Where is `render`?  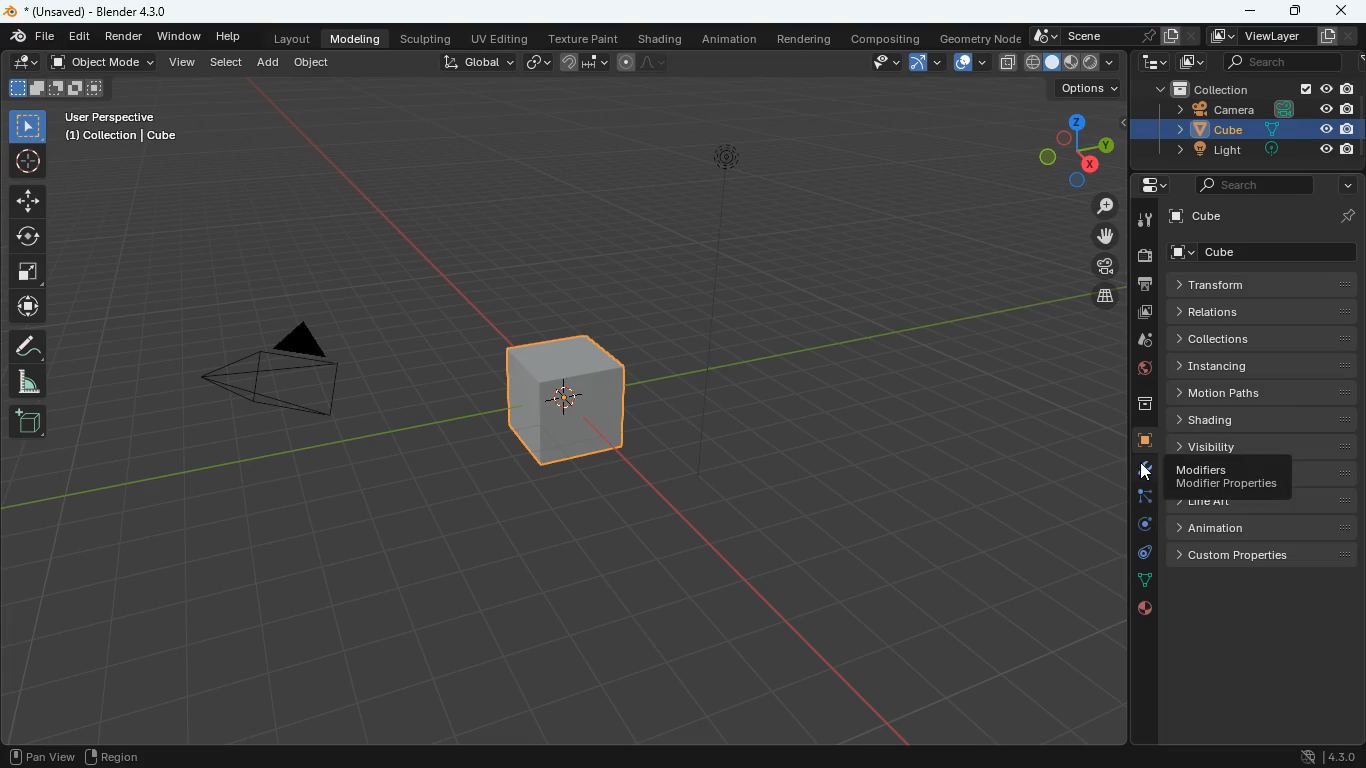 render is located at coordinates (126, 37).